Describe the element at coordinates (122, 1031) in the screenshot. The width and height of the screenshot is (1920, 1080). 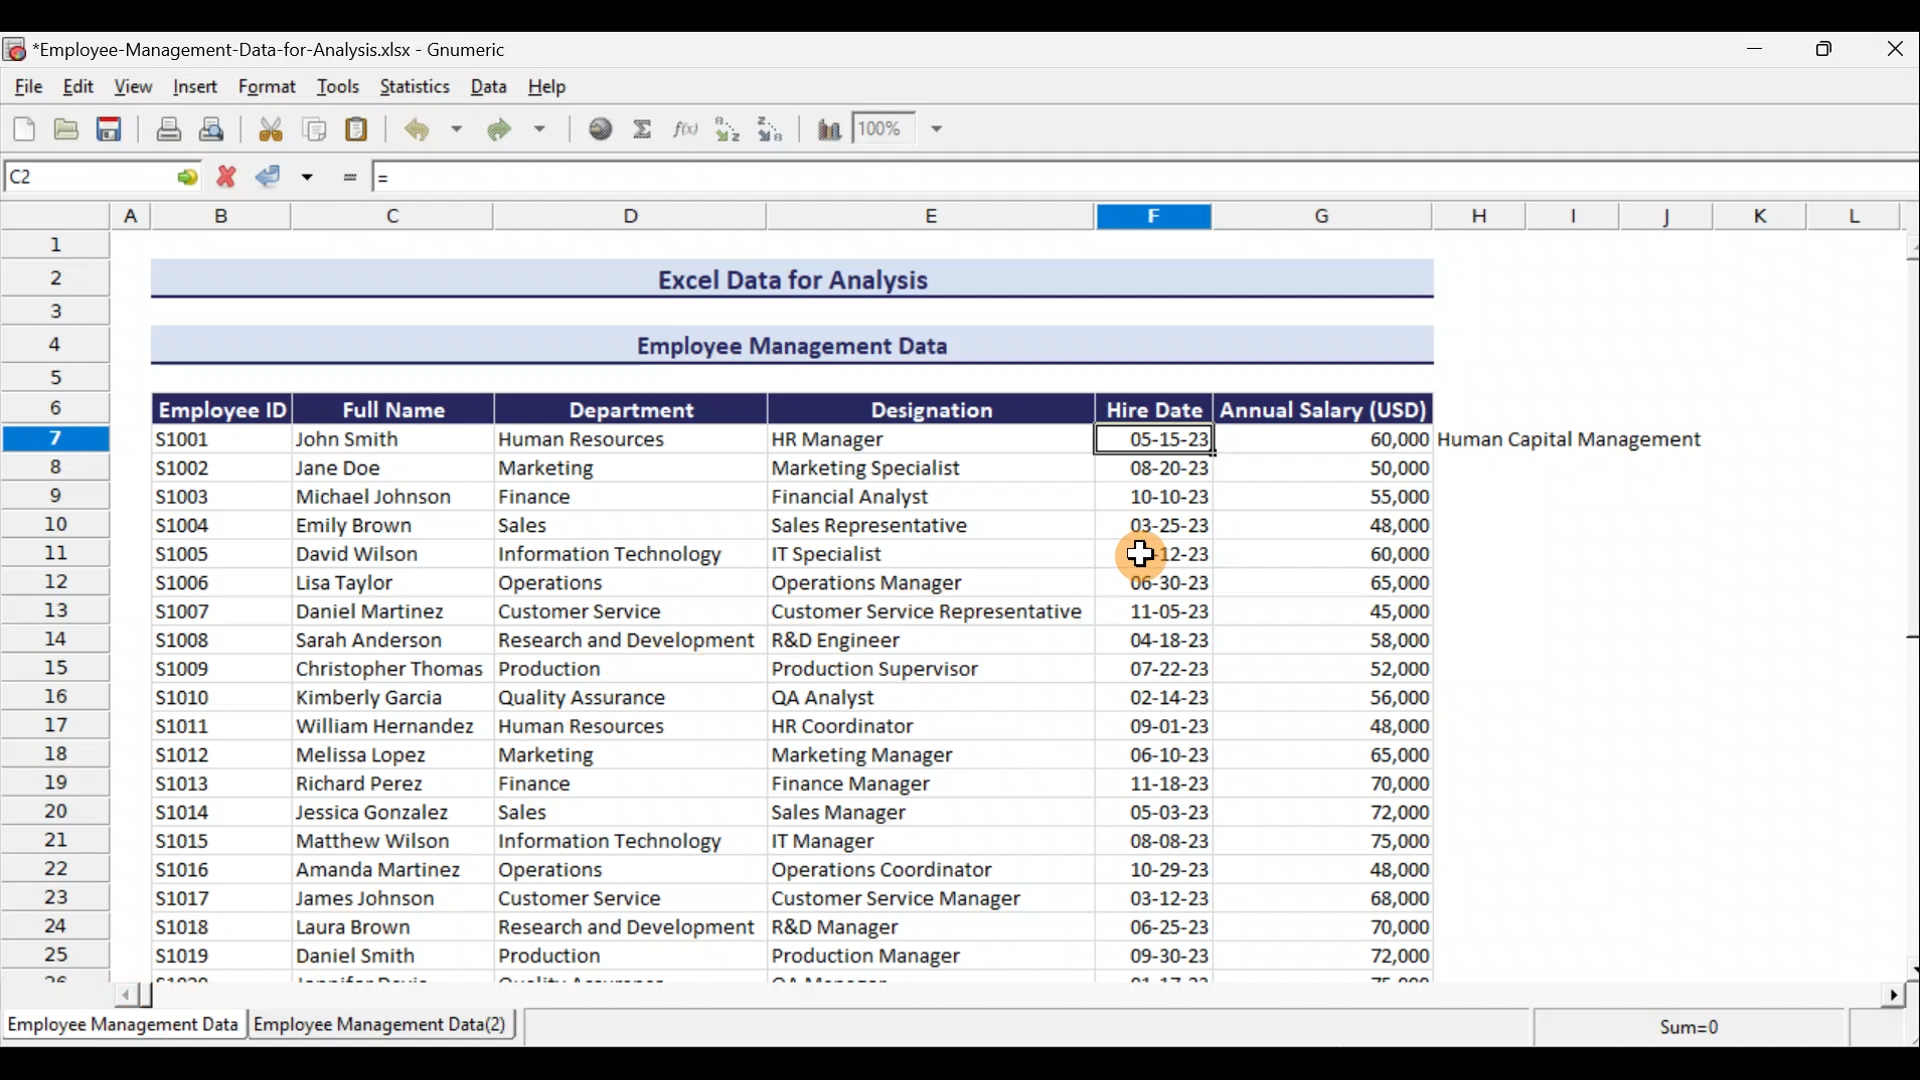
I see `Sheet 1` at that location.